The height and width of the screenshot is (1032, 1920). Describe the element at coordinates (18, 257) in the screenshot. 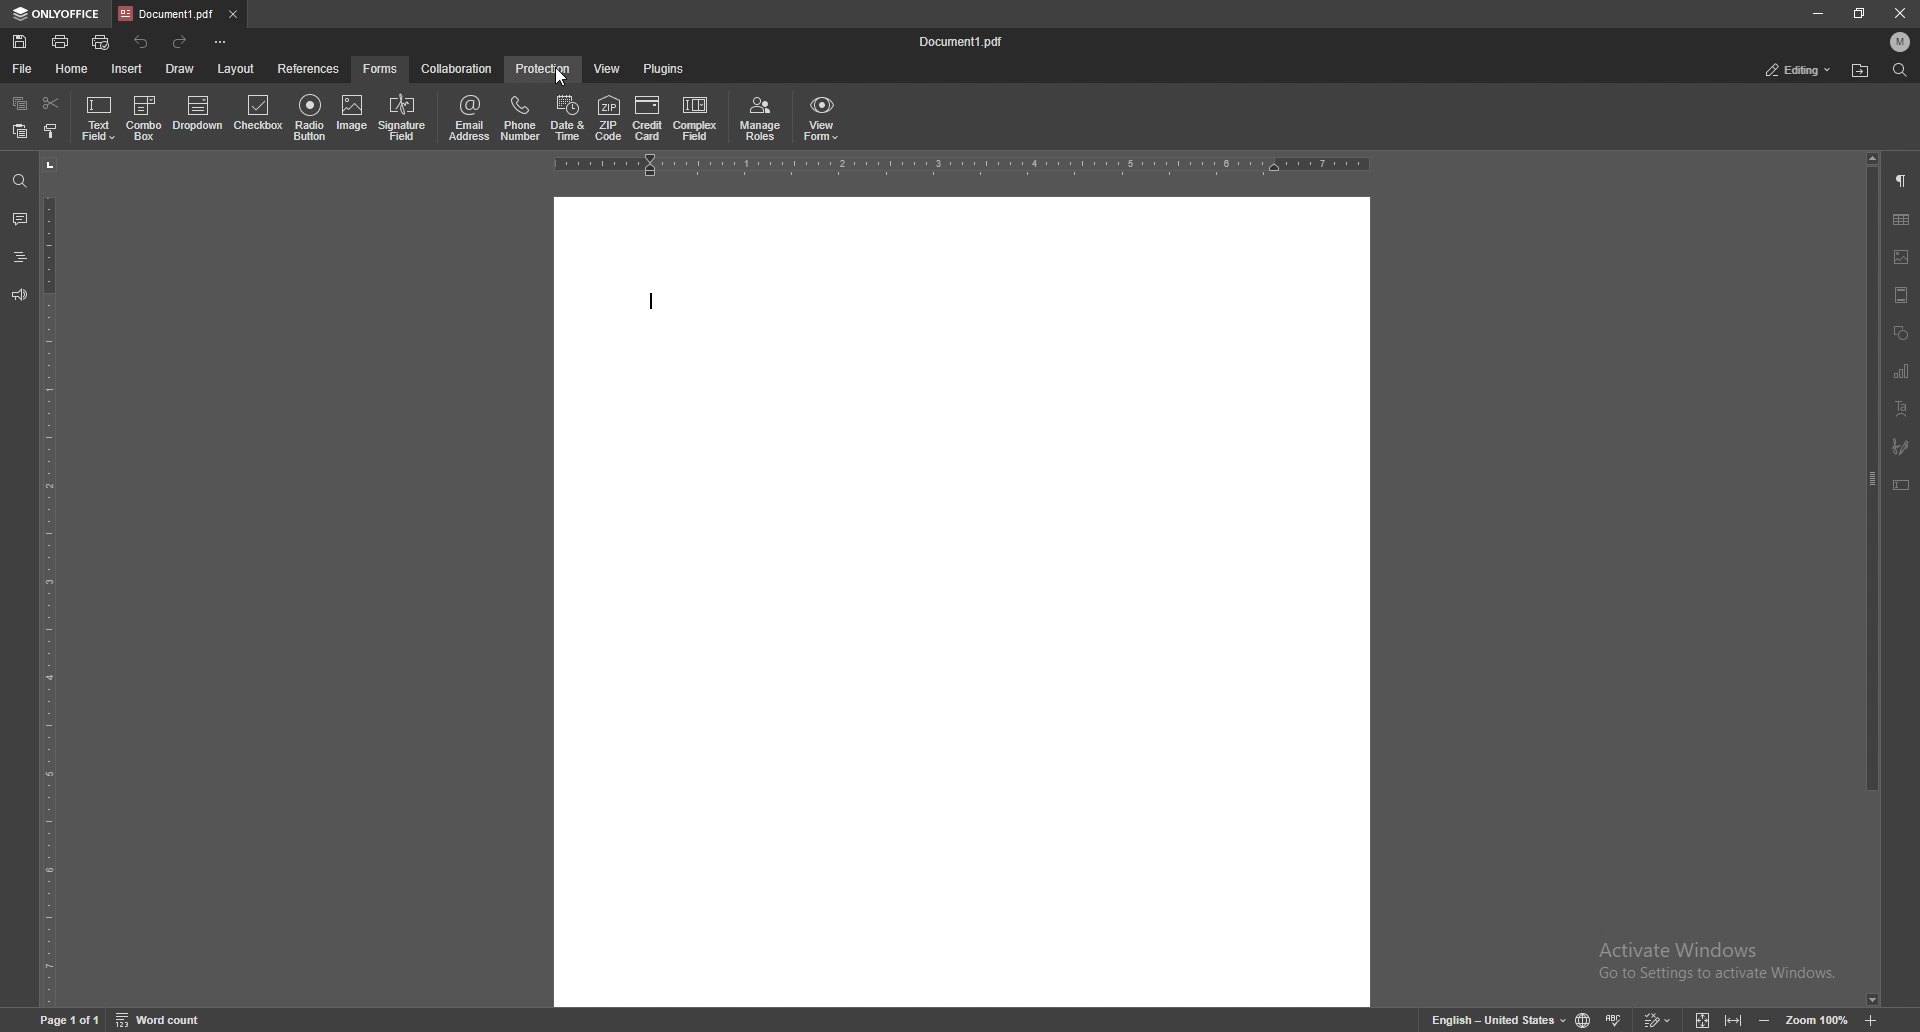

I see `headings` at that location.